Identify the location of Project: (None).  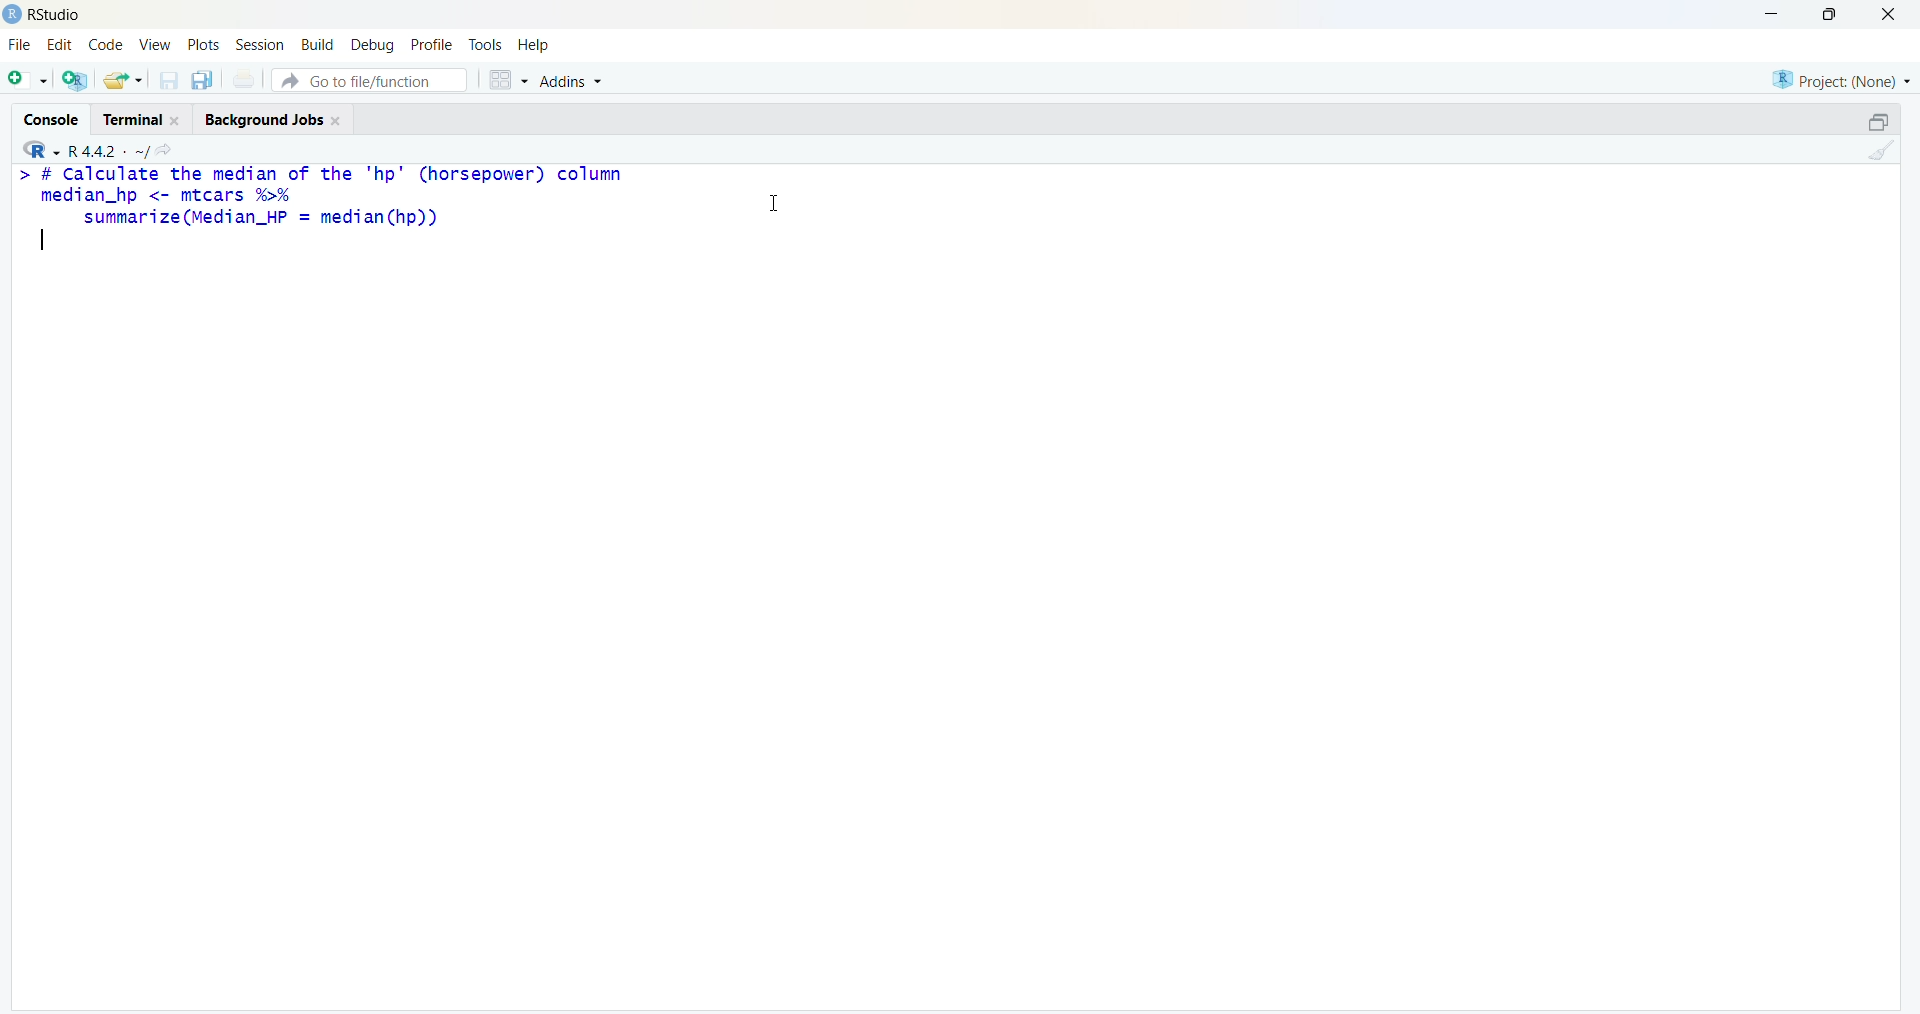
(1841, 80).